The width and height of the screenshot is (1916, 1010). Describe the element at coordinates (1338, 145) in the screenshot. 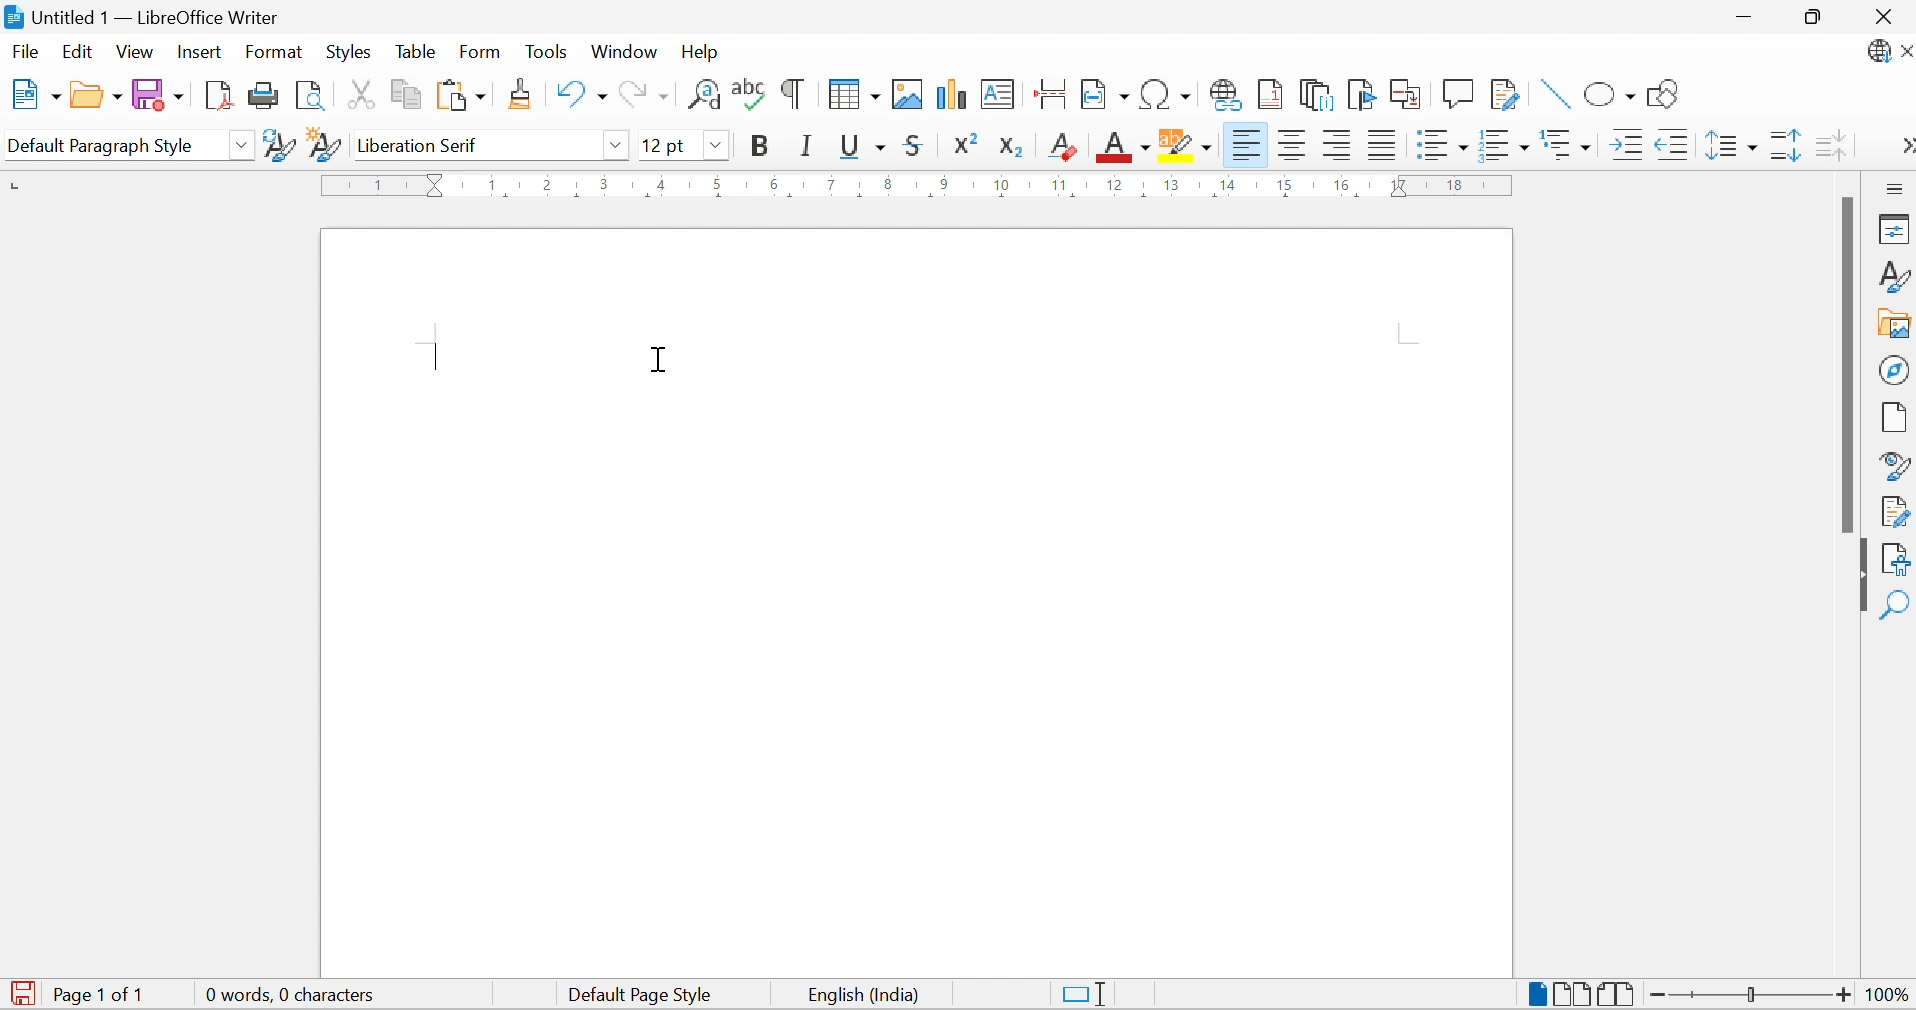

I see `Align Left` at that location.